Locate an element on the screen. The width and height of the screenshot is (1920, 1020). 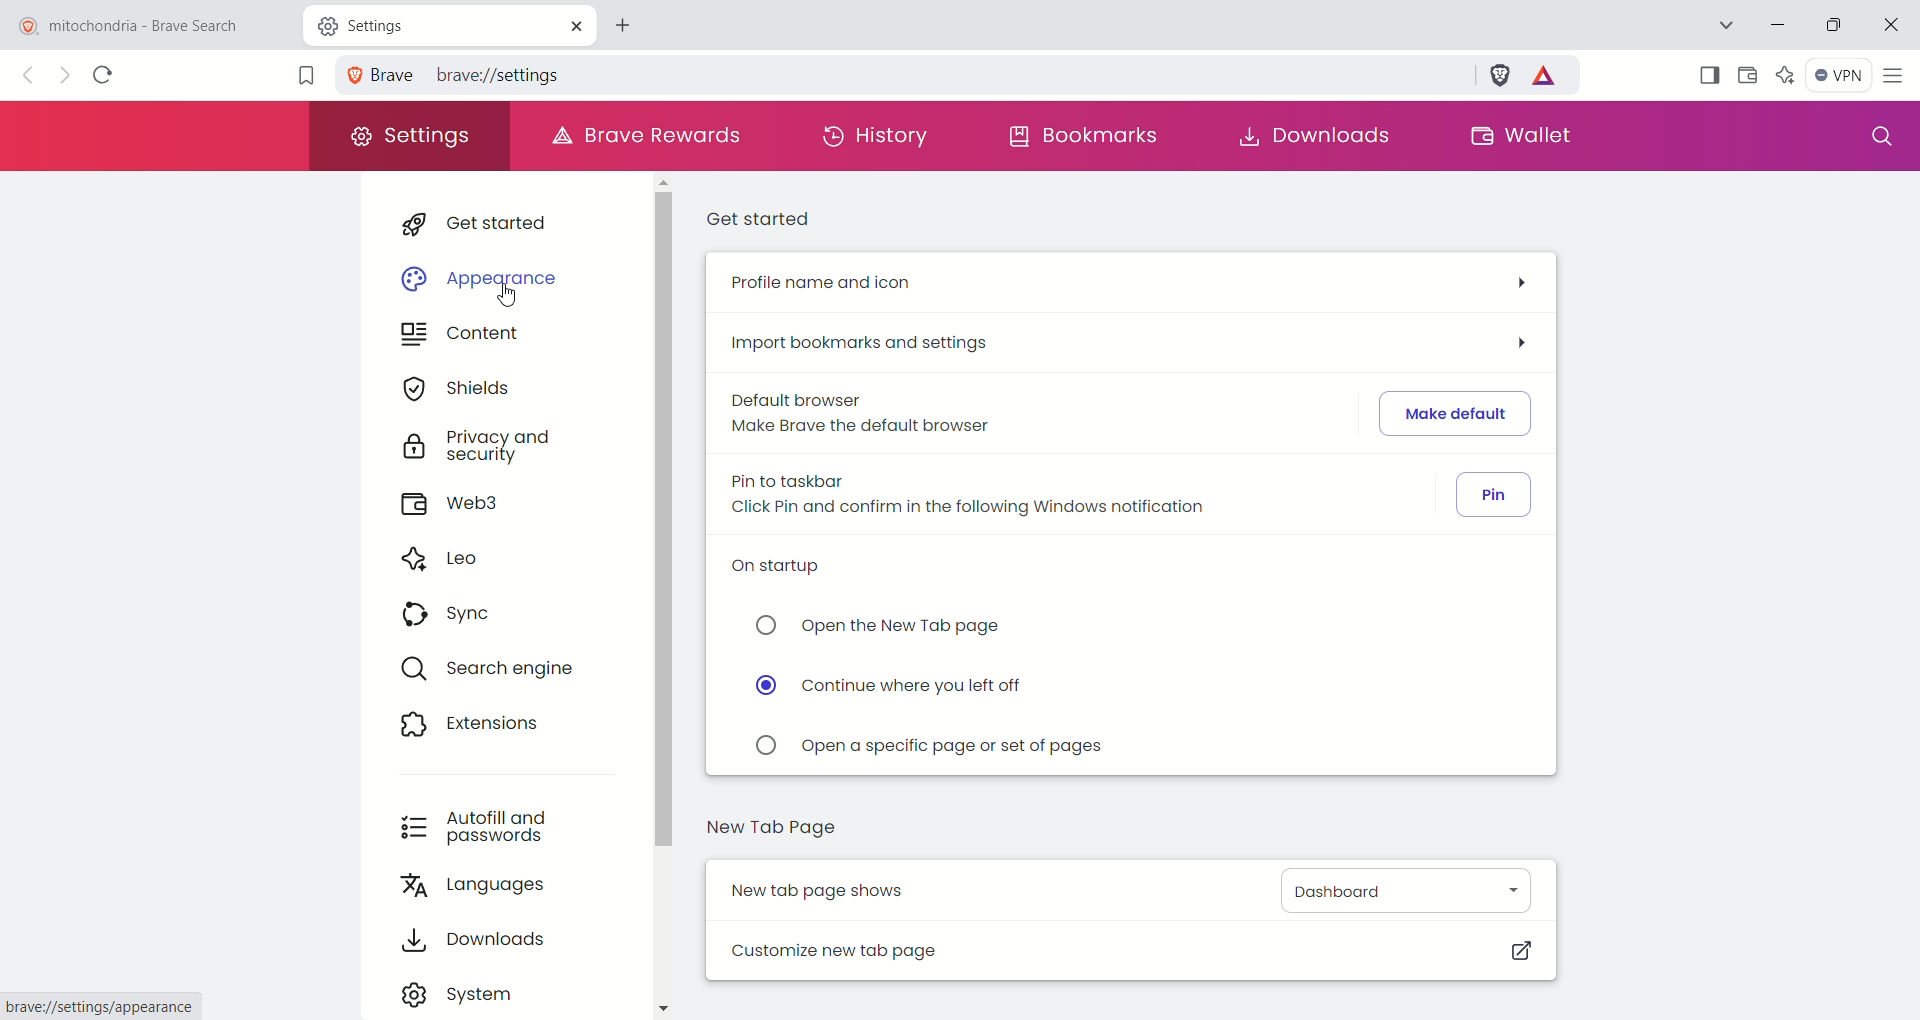
new tab shows is located at coordinates (829, 889).